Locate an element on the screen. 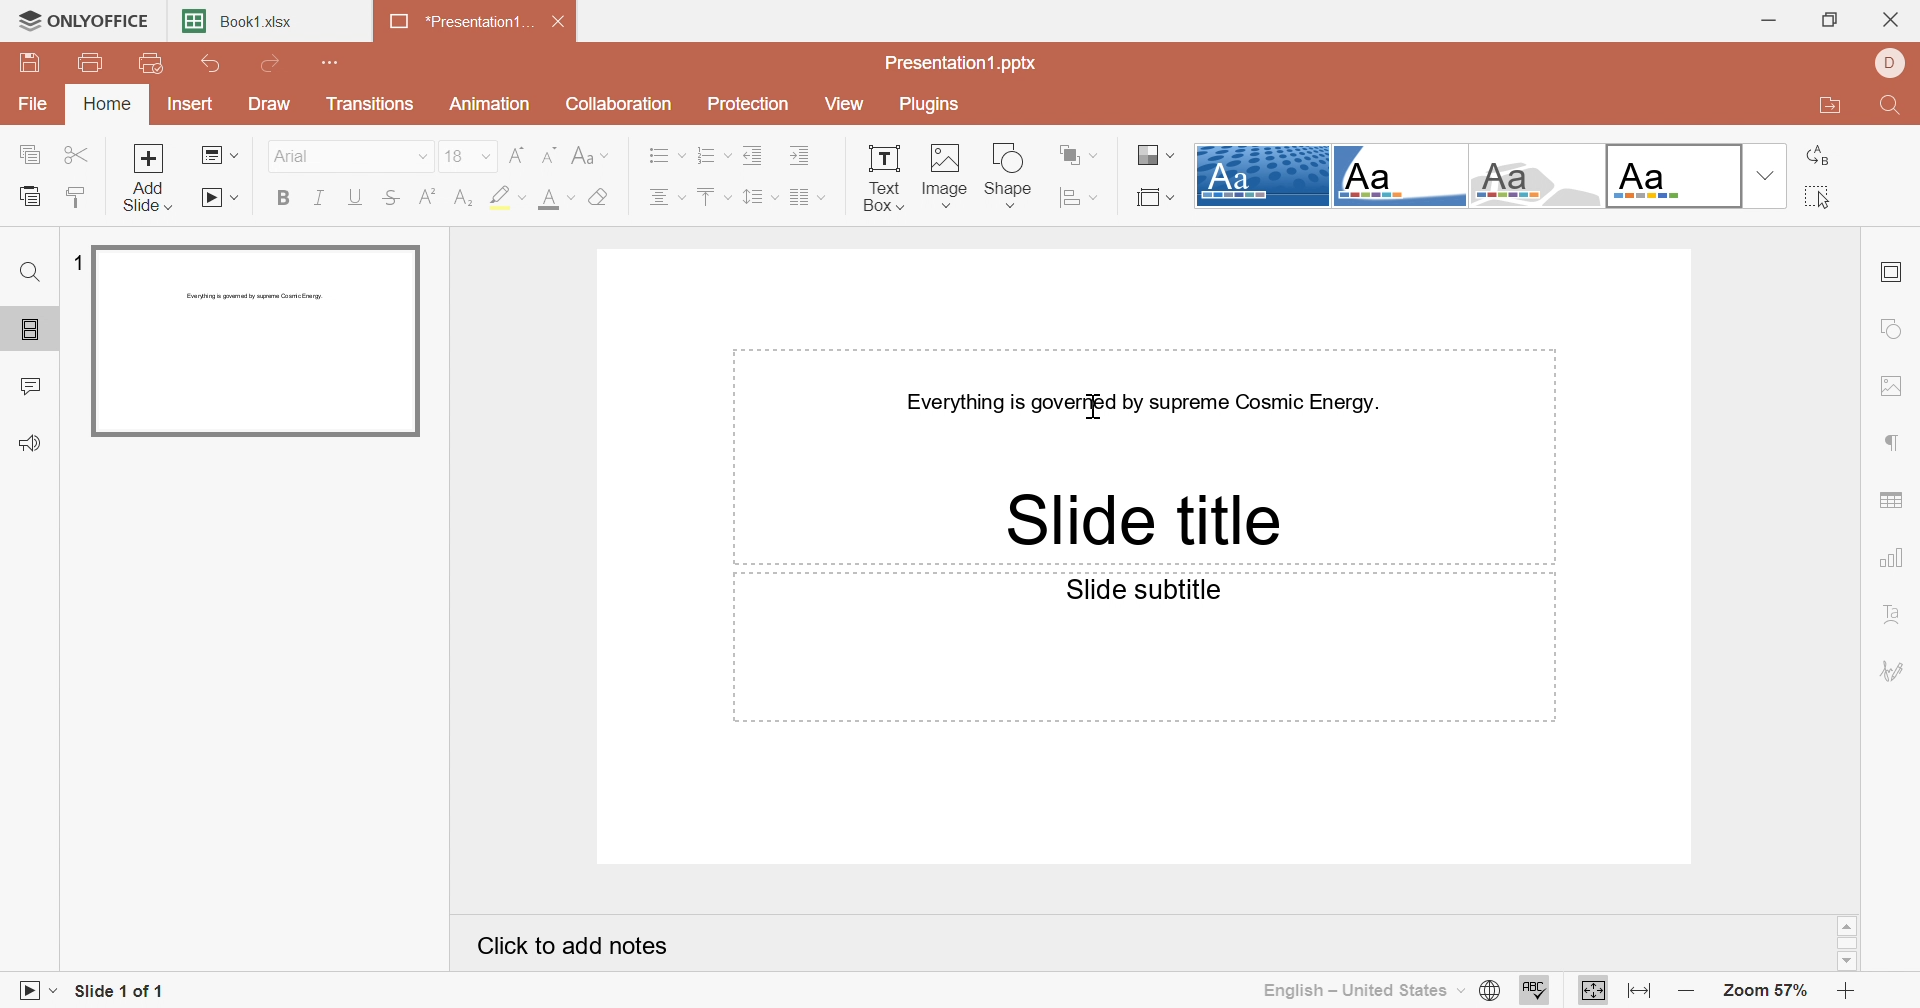  Underline is located at coordinates (355, 196).